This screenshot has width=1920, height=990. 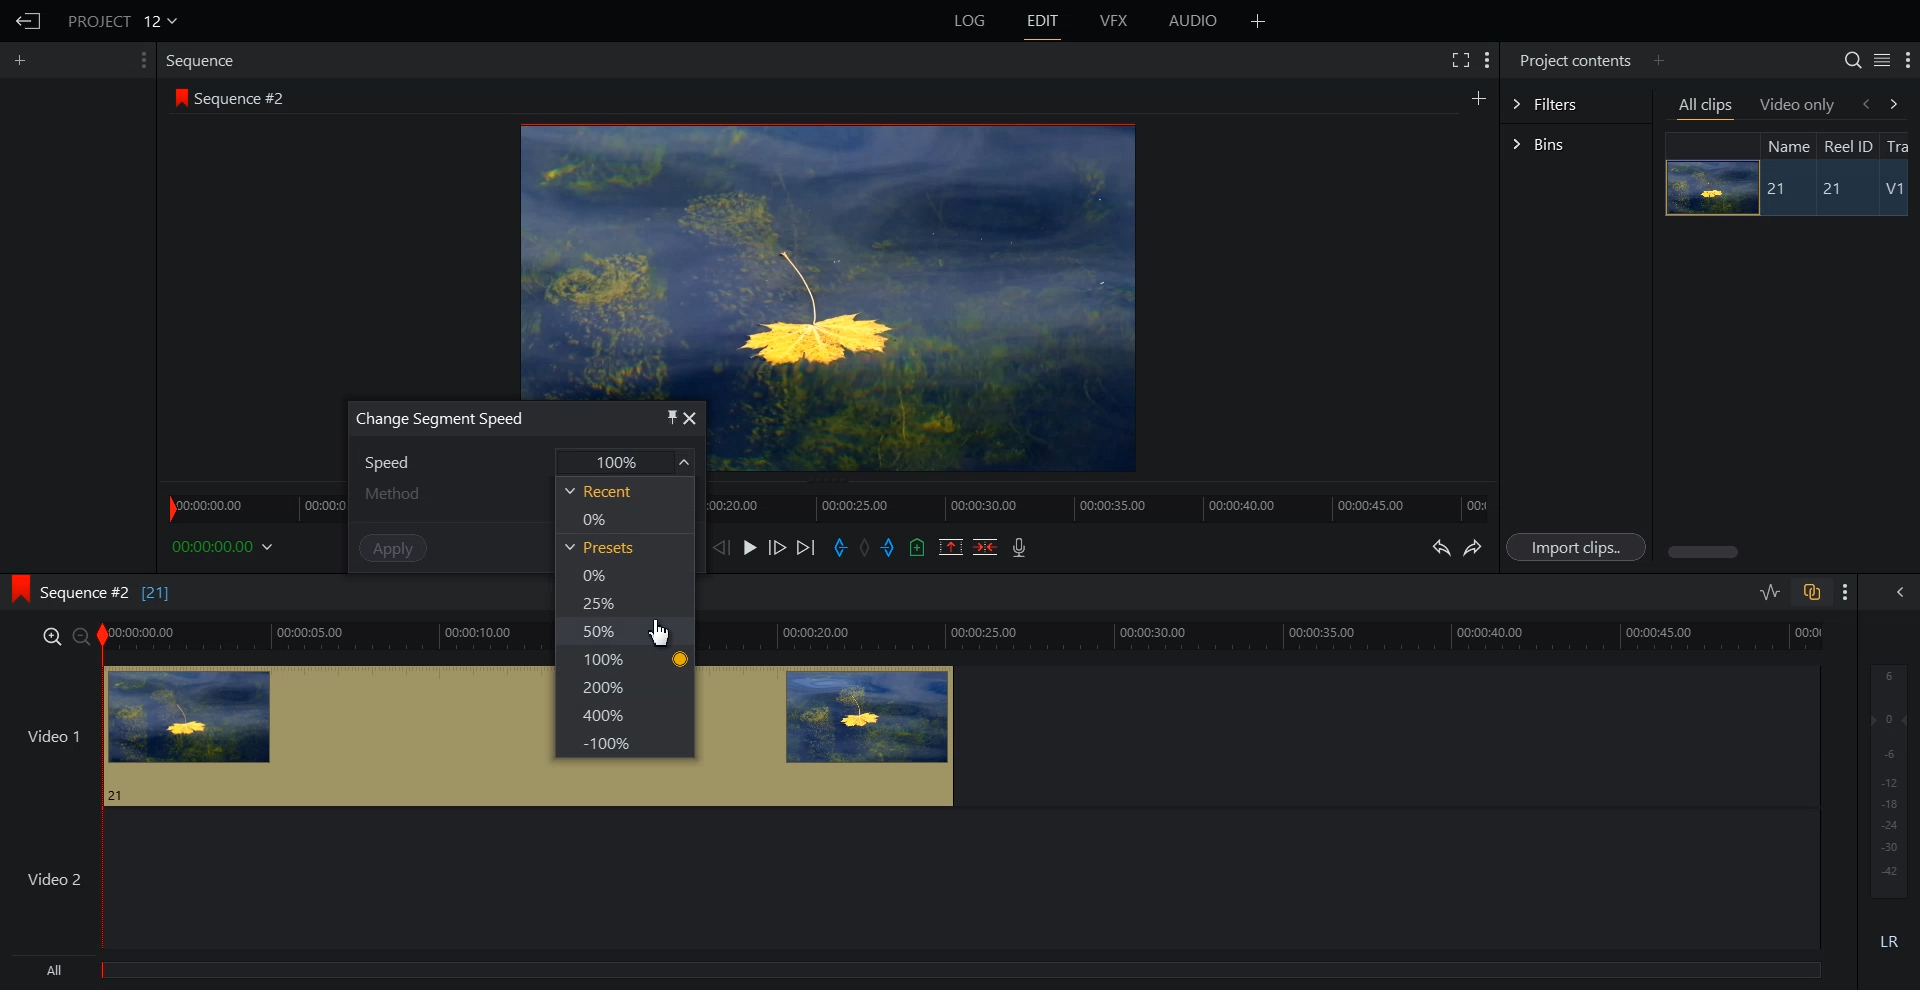 What do you see at coordinates (62, 635) in the screenshot?
I see `zoom in/zoom out` at bounding box center [62, 635].